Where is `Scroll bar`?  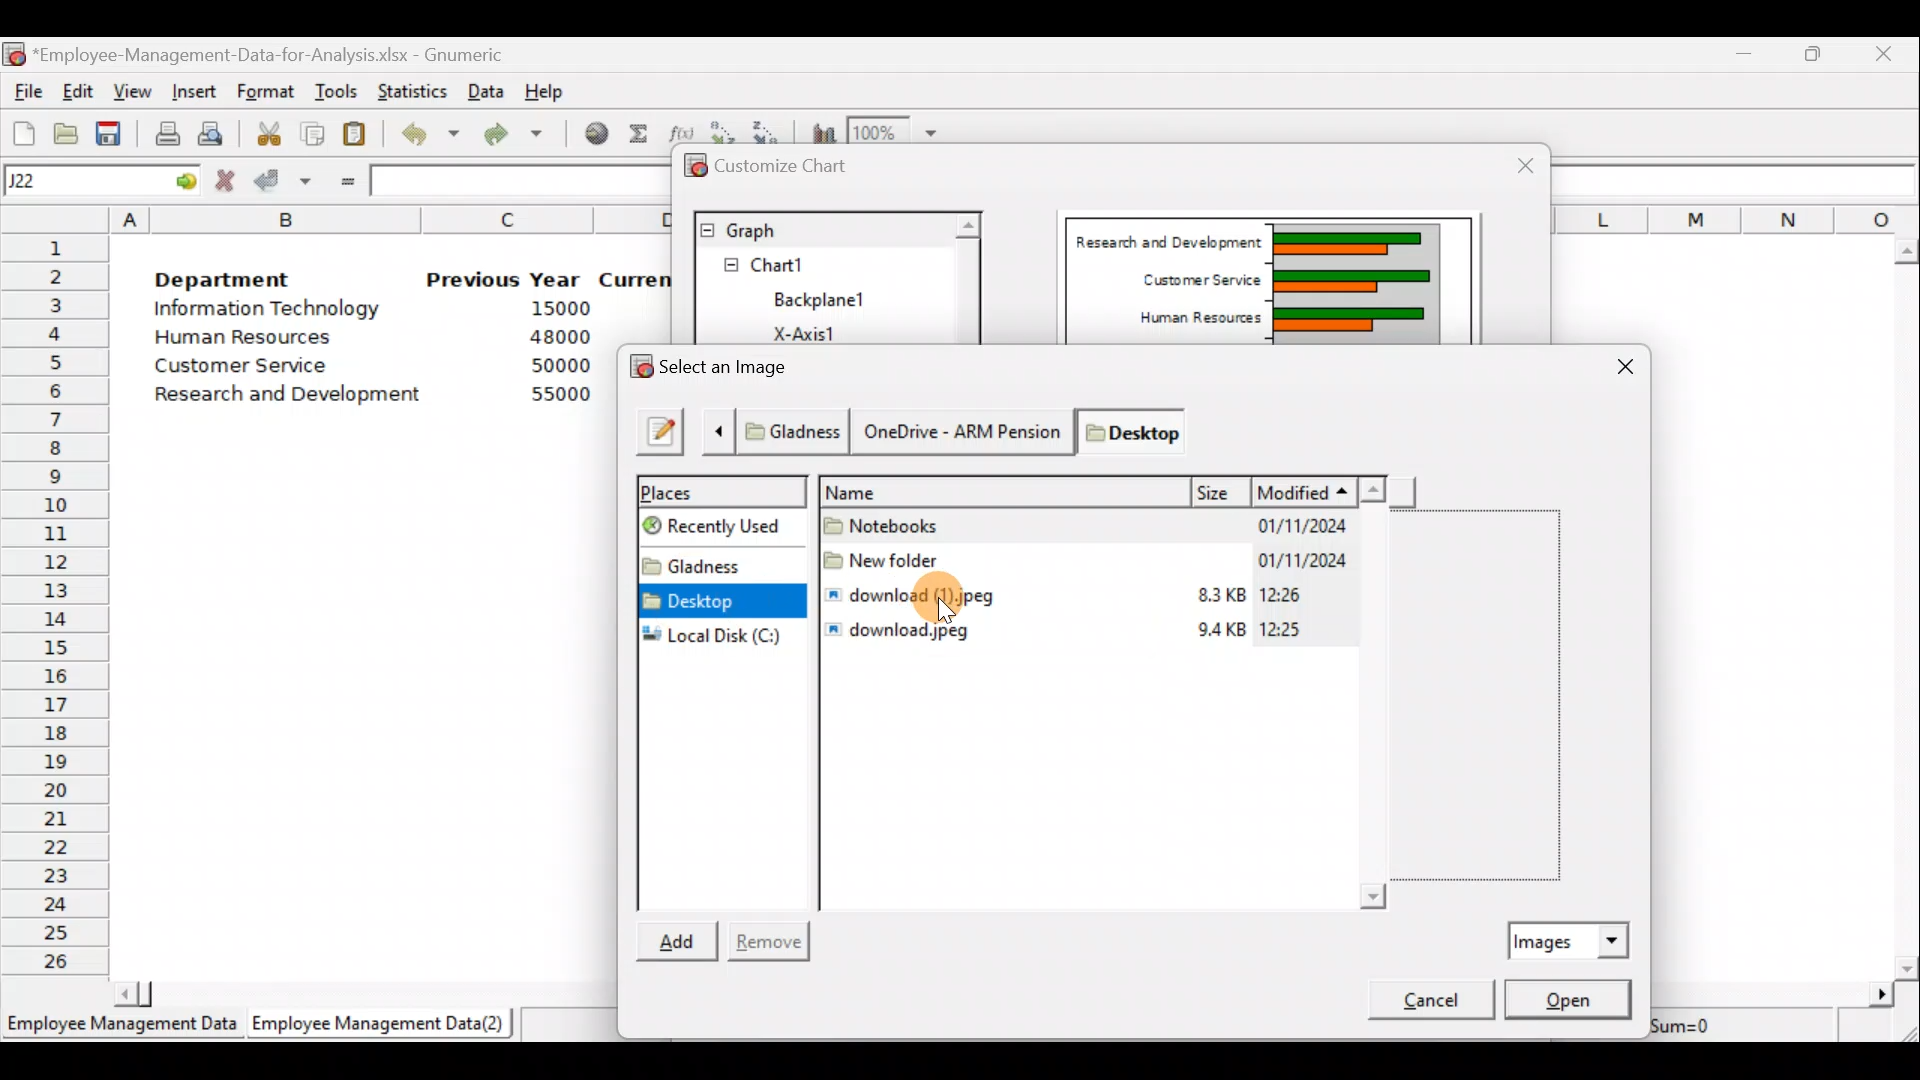
Scroll bar is located at coordinates (966, 277).